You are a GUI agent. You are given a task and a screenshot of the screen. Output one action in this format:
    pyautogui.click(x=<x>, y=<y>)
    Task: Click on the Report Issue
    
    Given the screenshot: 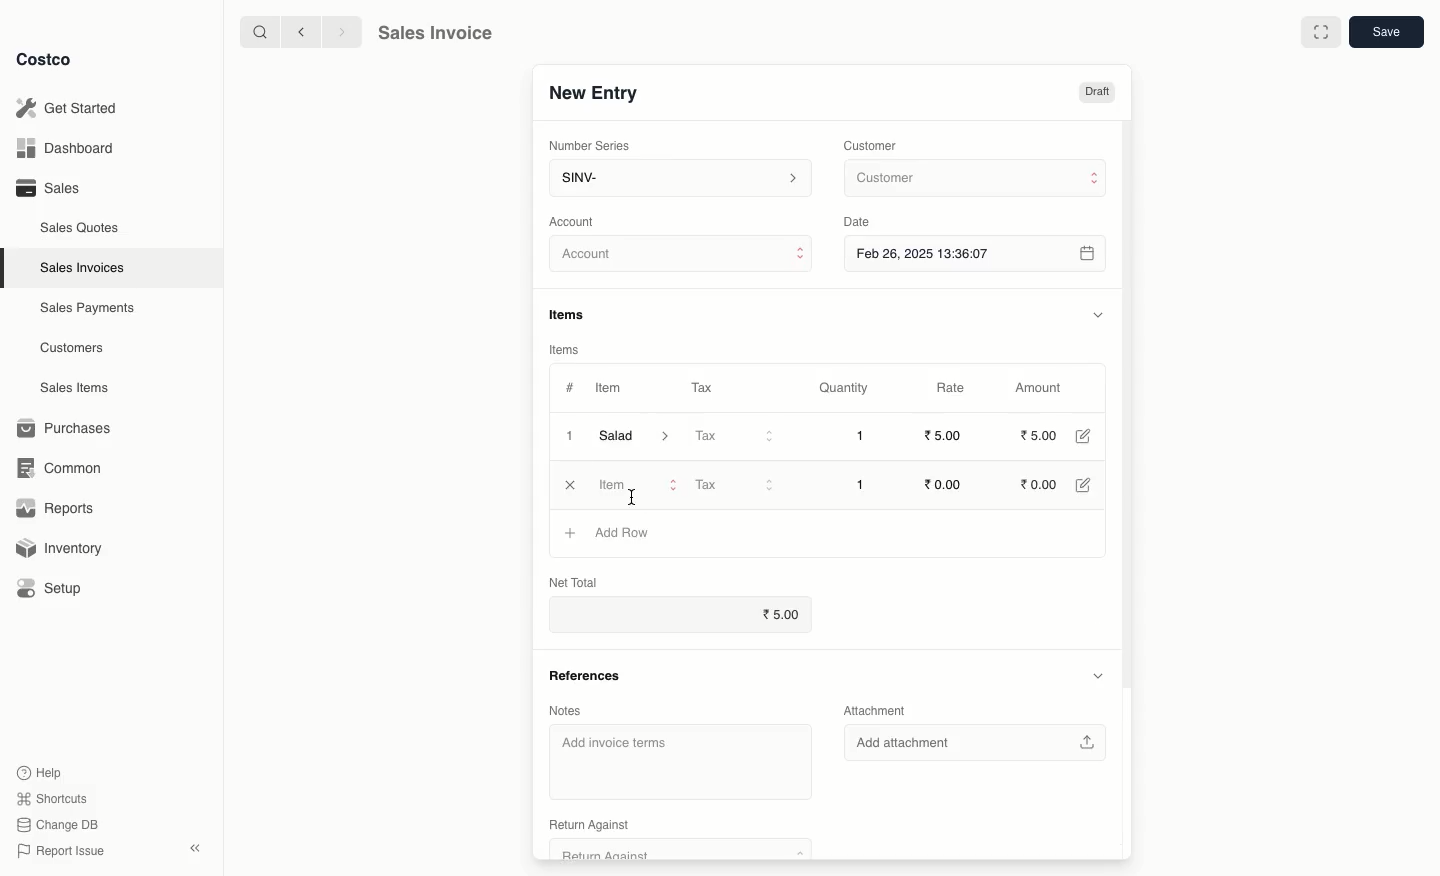 What is the action you would take?
    pyautogui.click(x=57, y=851)
    